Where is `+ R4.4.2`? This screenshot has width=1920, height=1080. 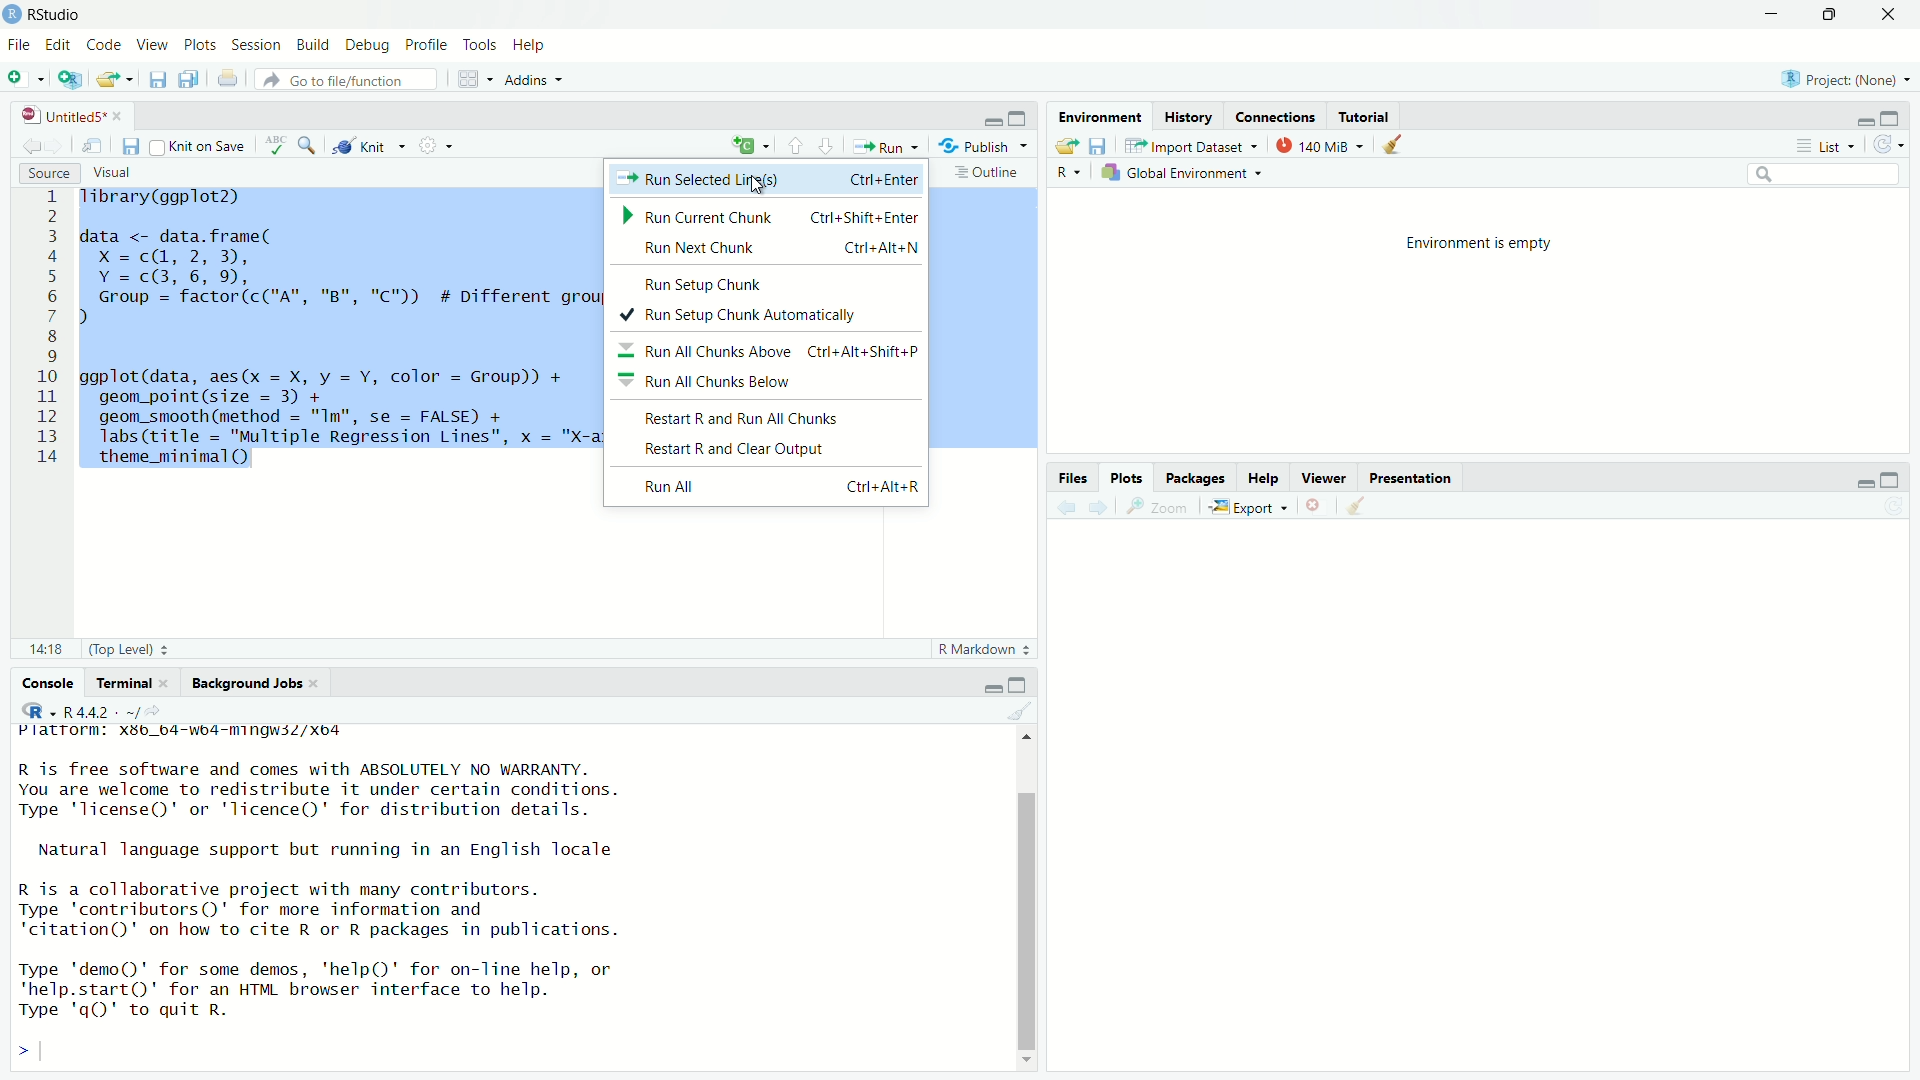 + R4.4.2 is located at coordinates (86, 711).